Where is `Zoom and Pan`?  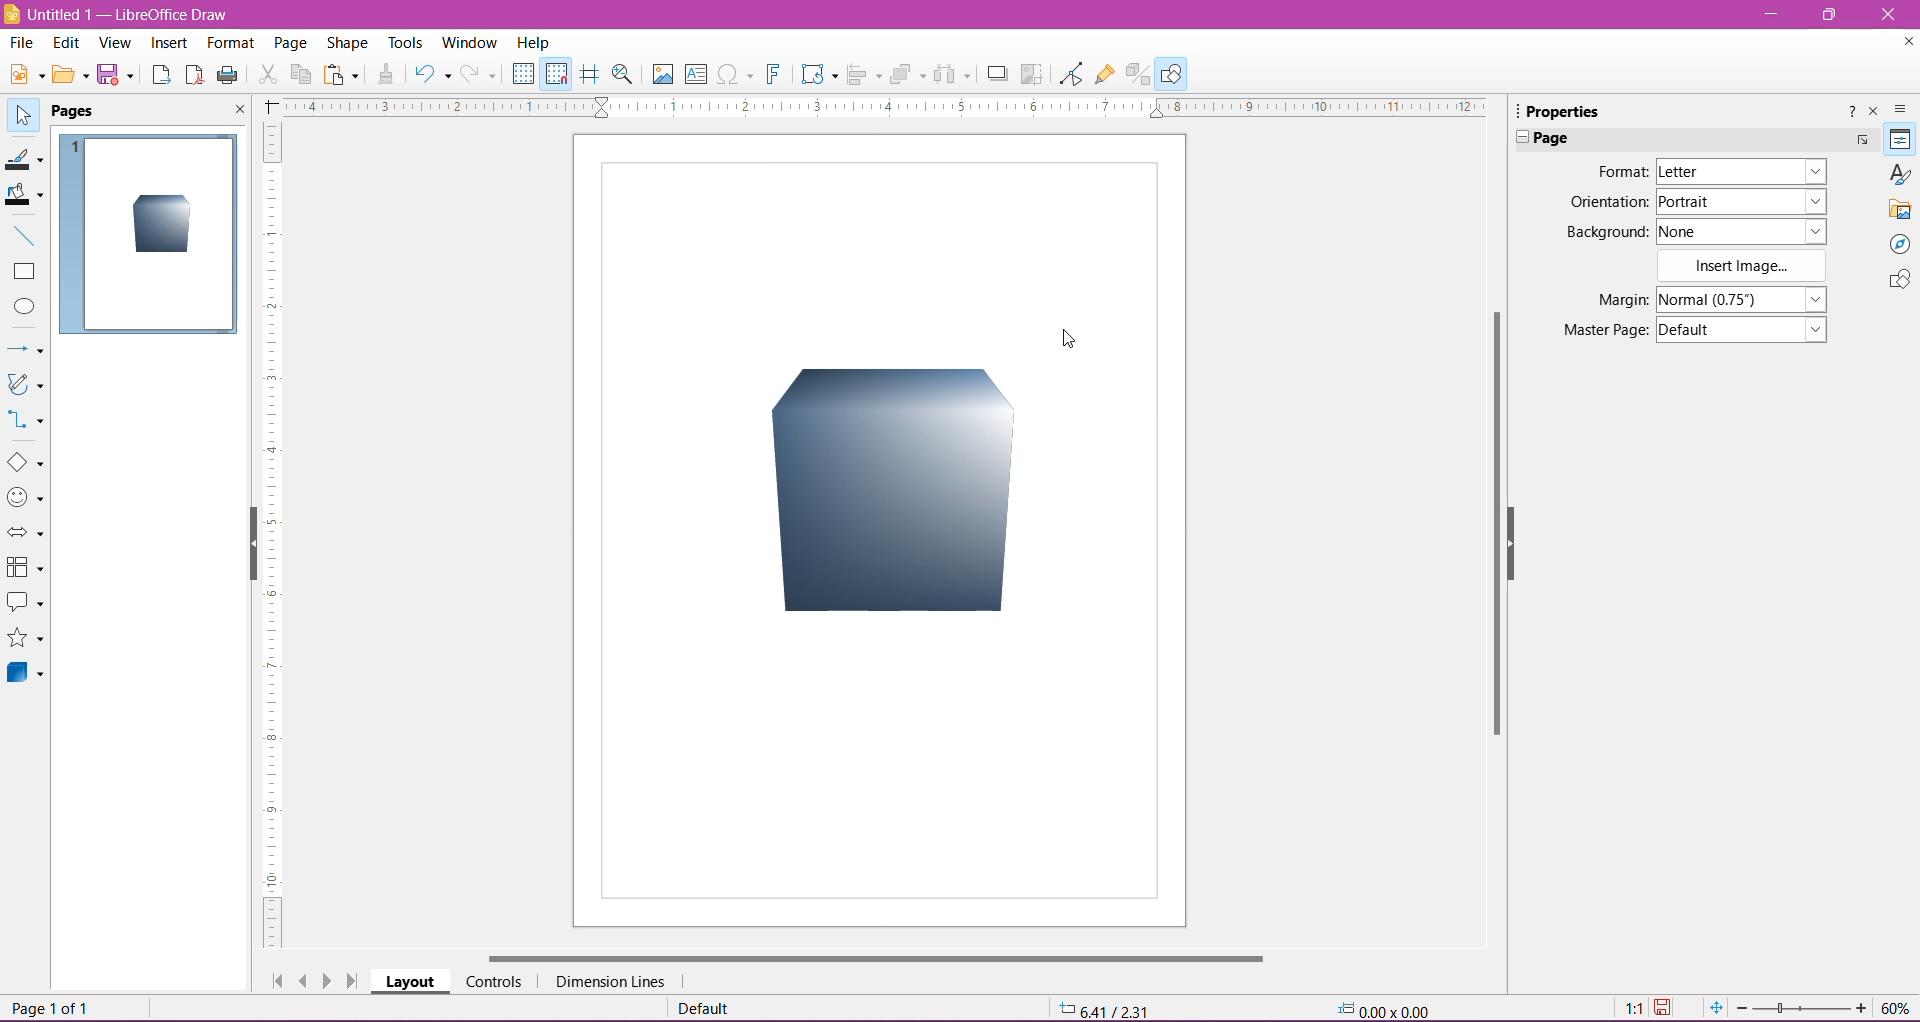
Zoom and Pan is located at coordinates (625, 77).